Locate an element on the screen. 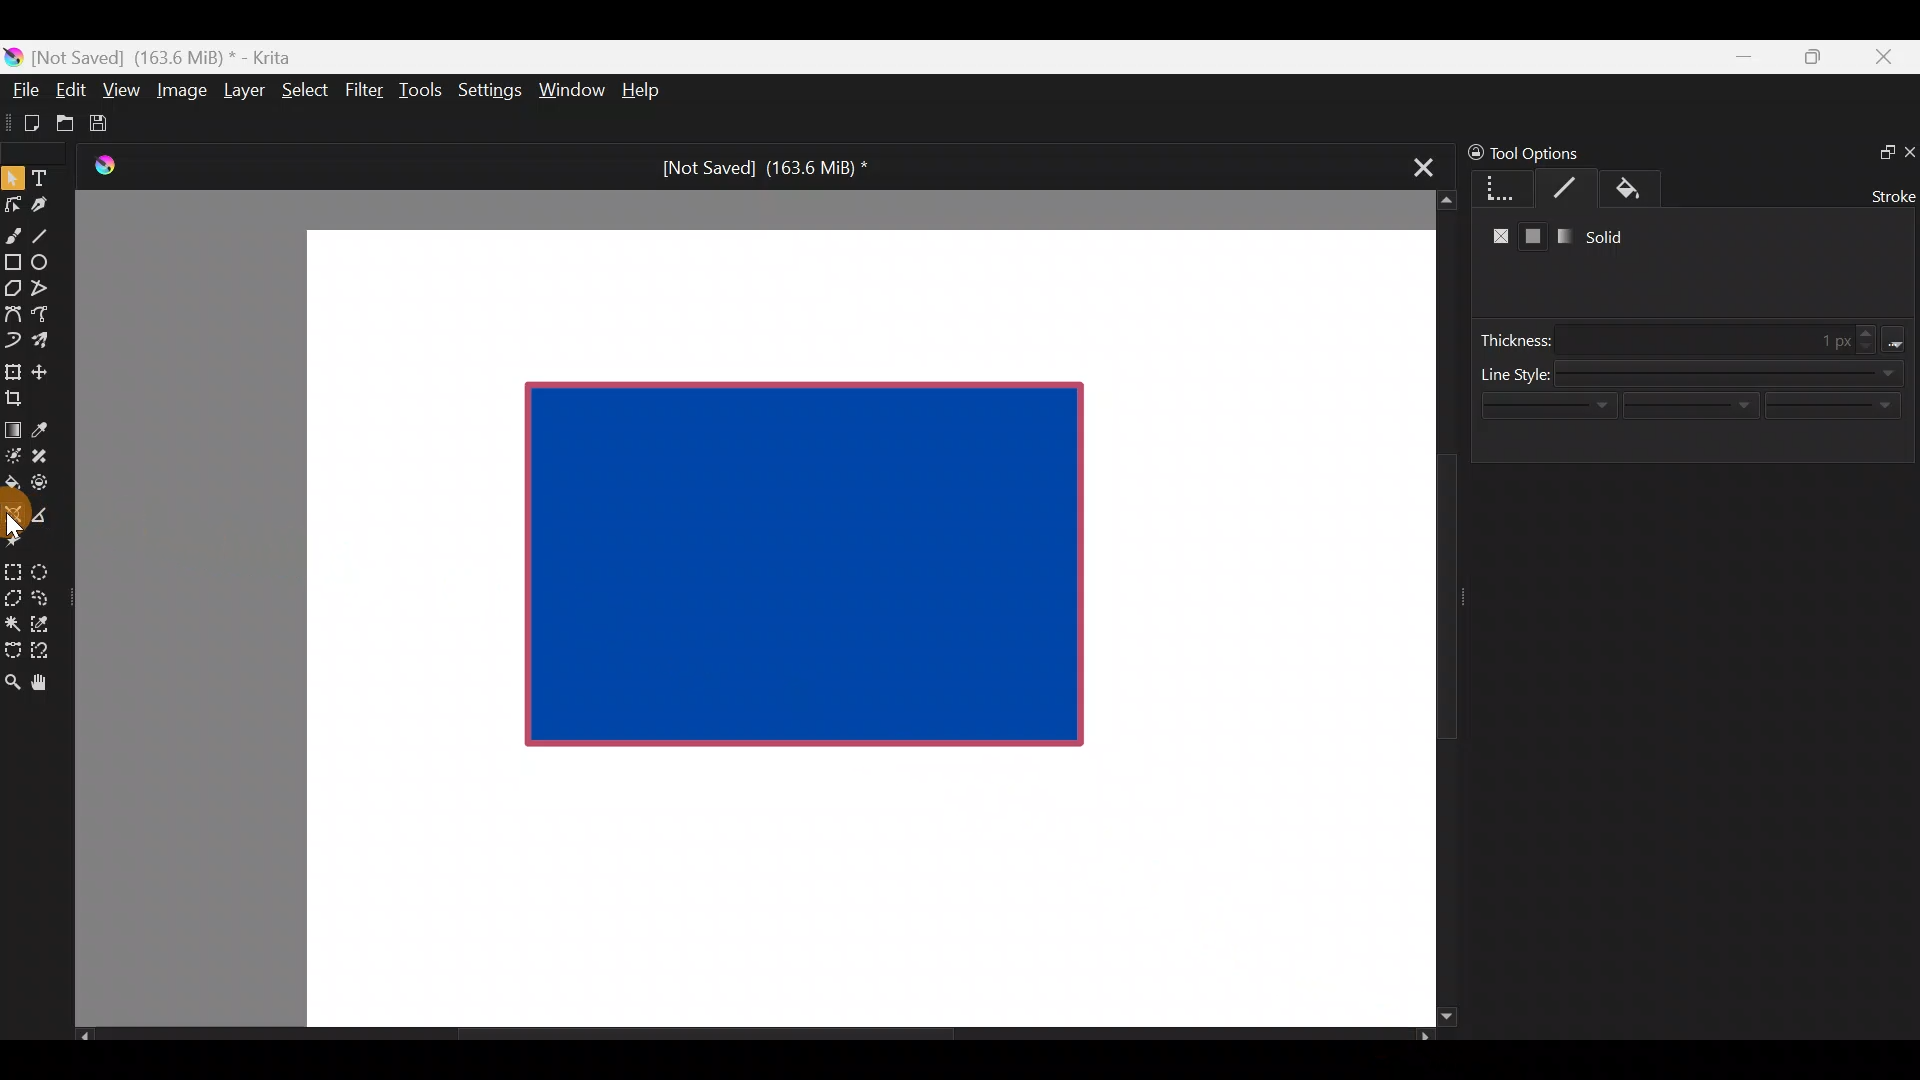 The height and width of the screenshot is (1080, 1920). Canvas is located at coordinates (854, 626).